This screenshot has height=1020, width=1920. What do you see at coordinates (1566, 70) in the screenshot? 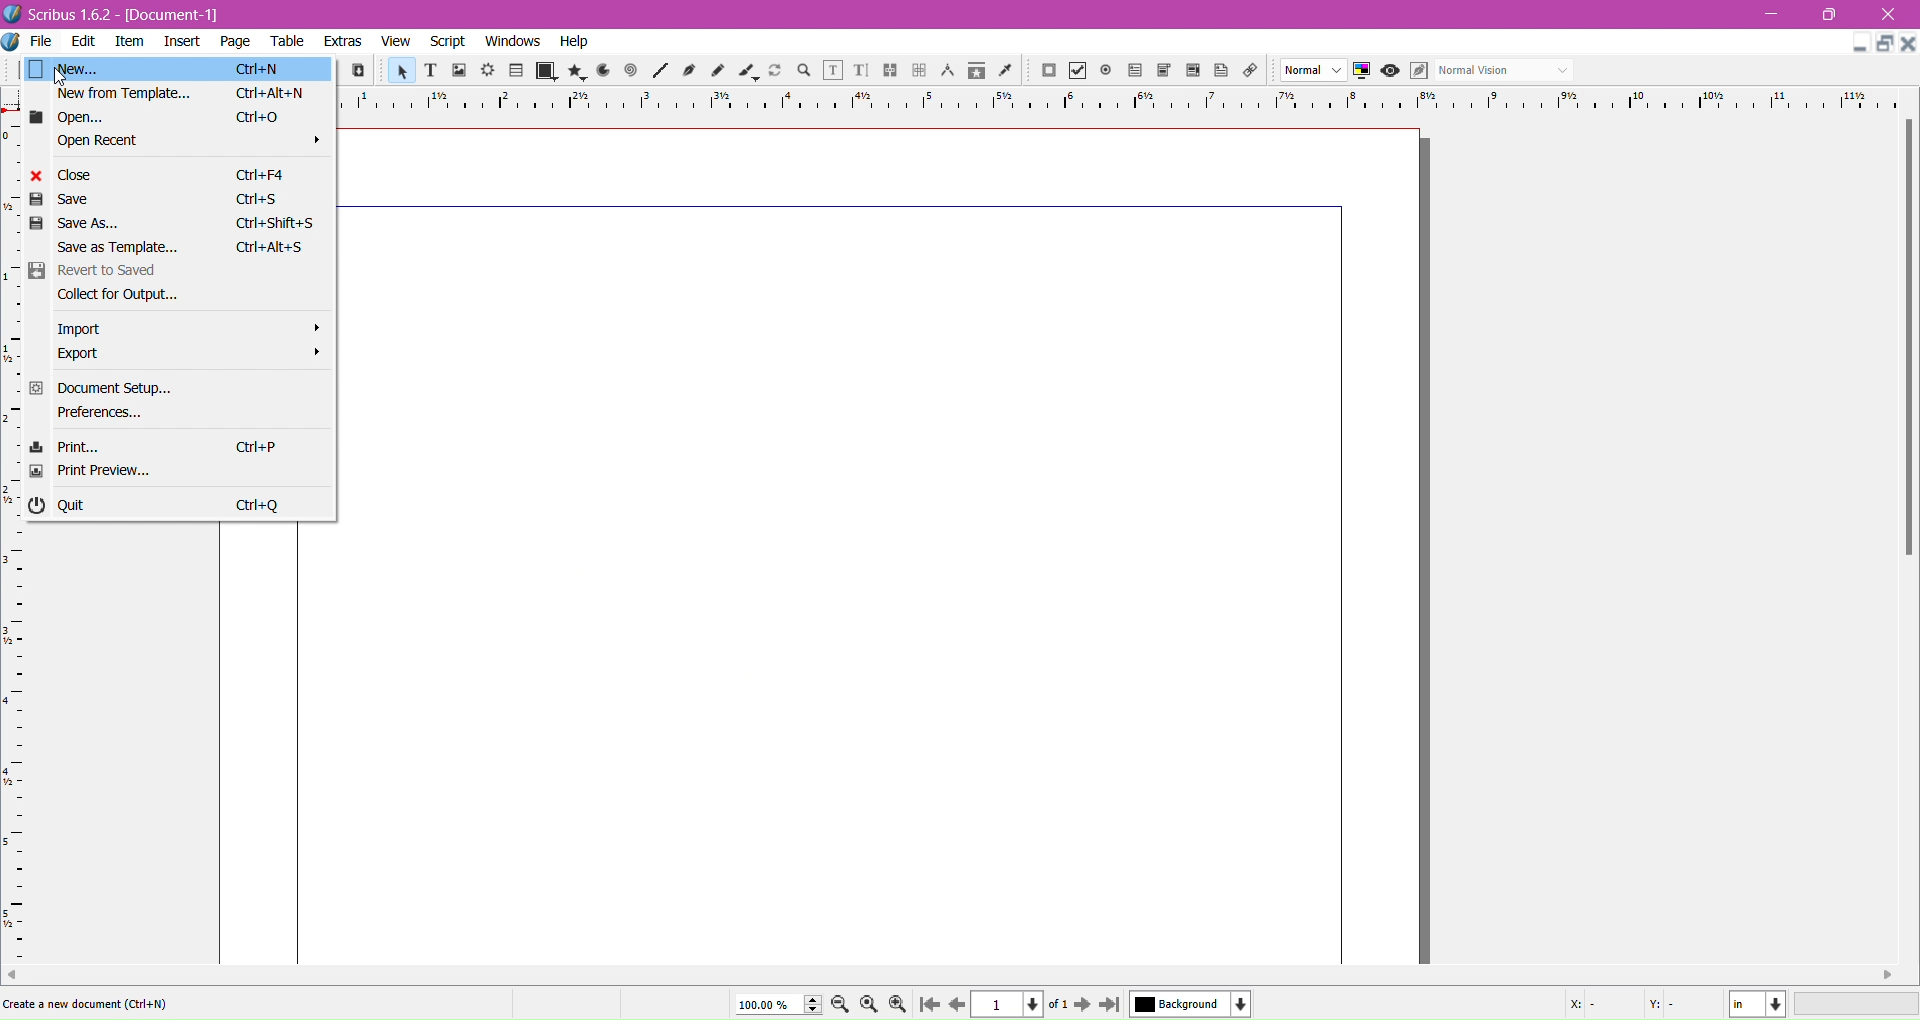
I see `Drop down menu` at bounding box center [1566, 70].